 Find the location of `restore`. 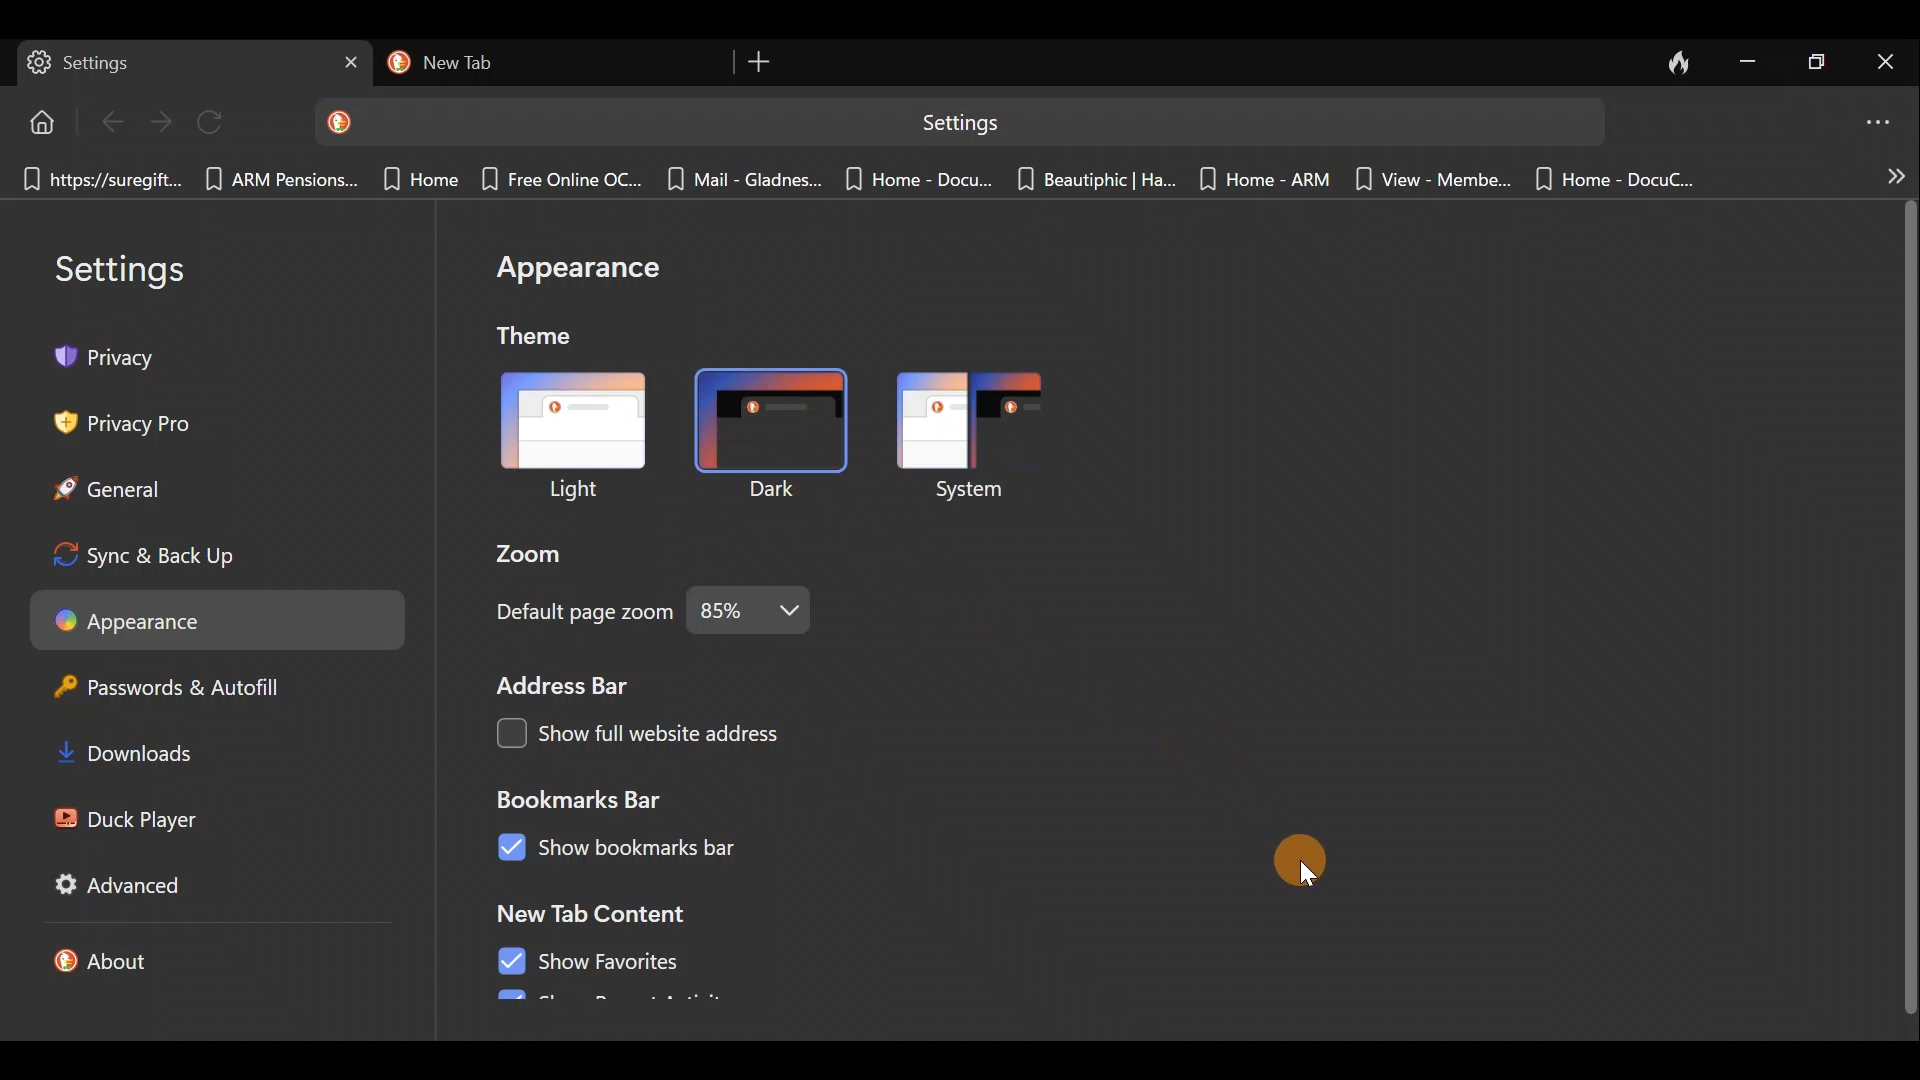

restore is located at coordinates (1819, 61).